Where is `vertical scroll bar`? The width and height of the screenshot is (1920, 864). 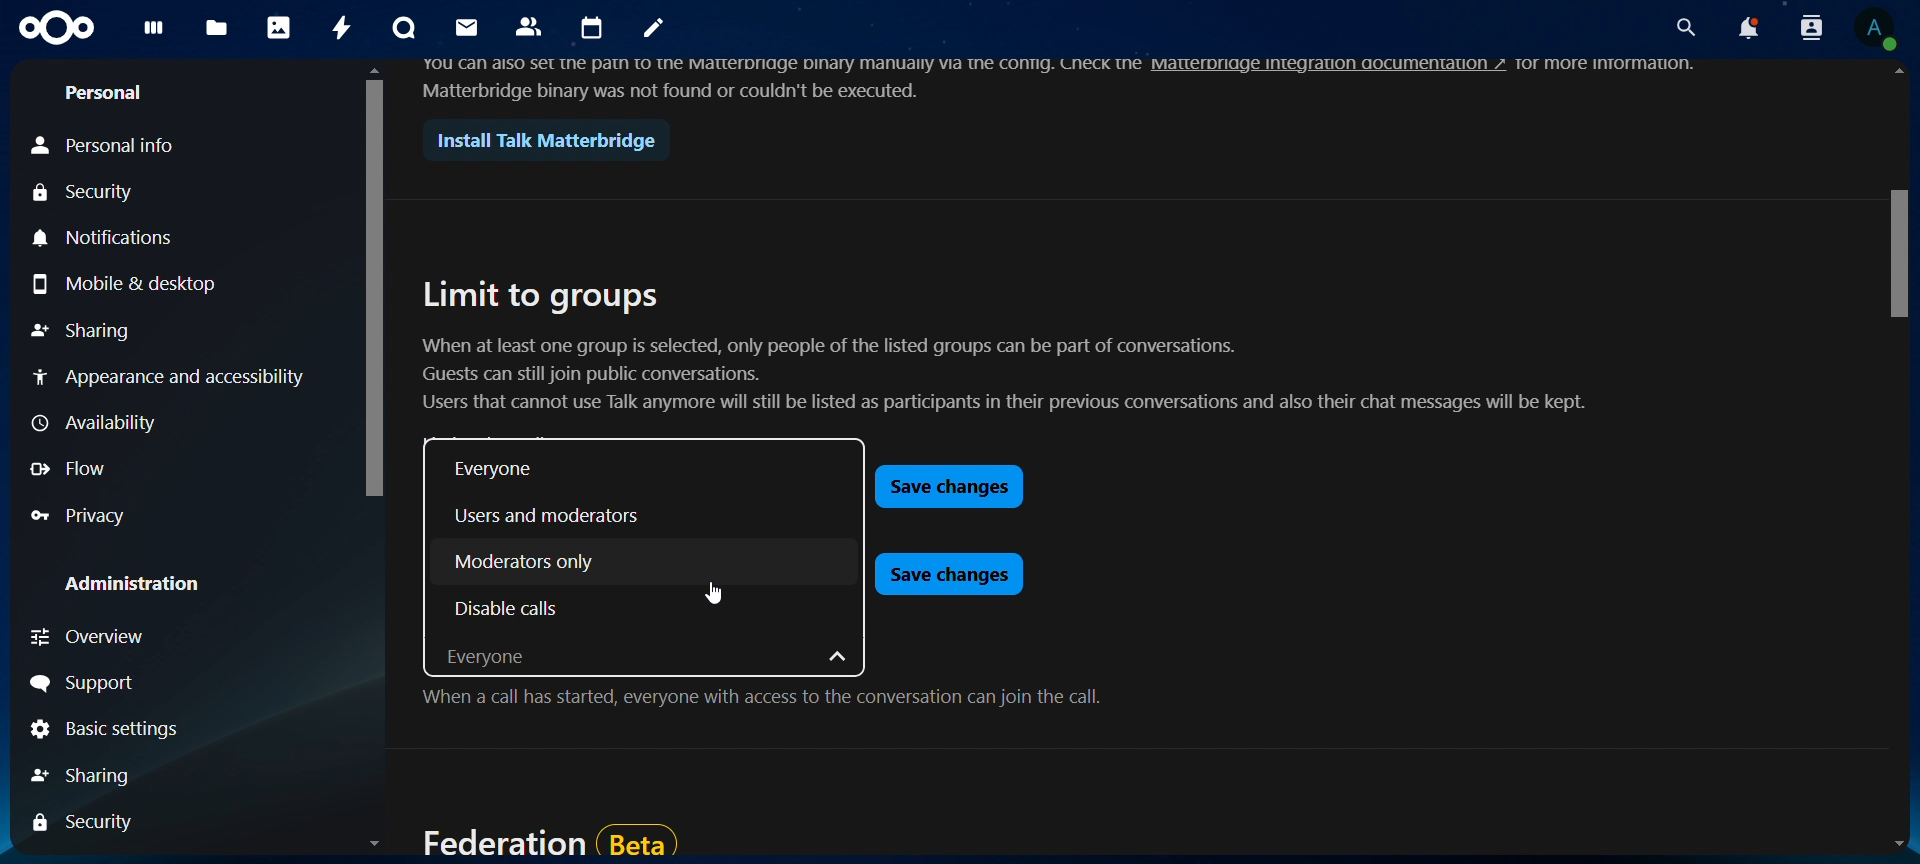 vertical scroll bar is located at coordinates (1890, 252).